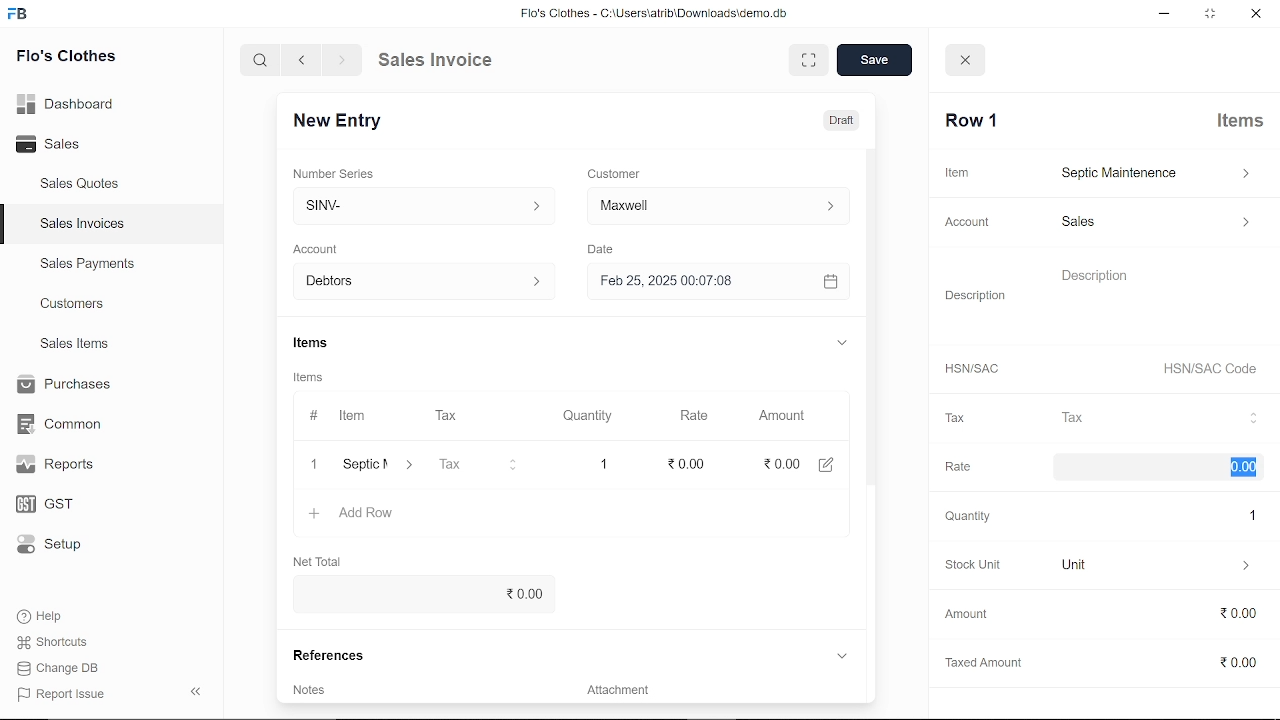  I want to click on Reports, so click(60, 465).